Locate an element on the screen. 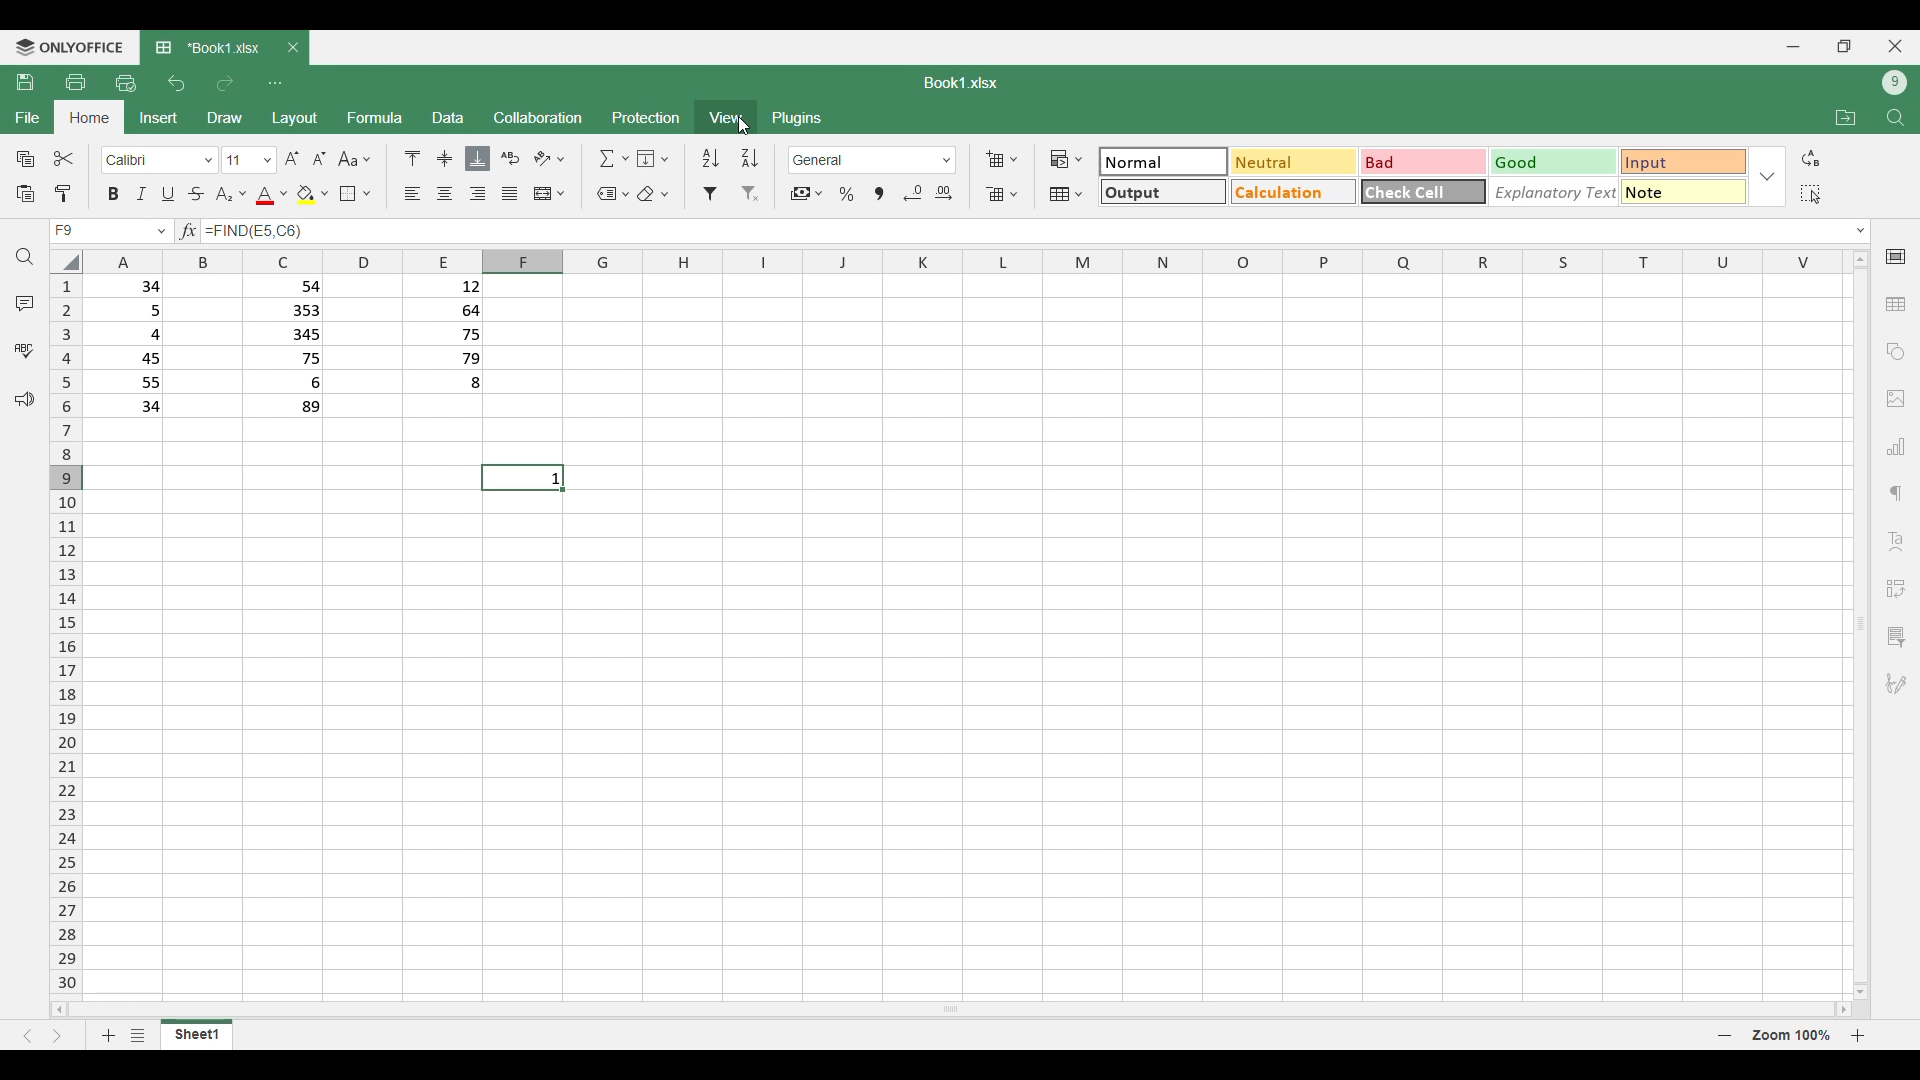 This screenshot has width=1920, height=1080. Note cell is located at coordinates (1685, 192).